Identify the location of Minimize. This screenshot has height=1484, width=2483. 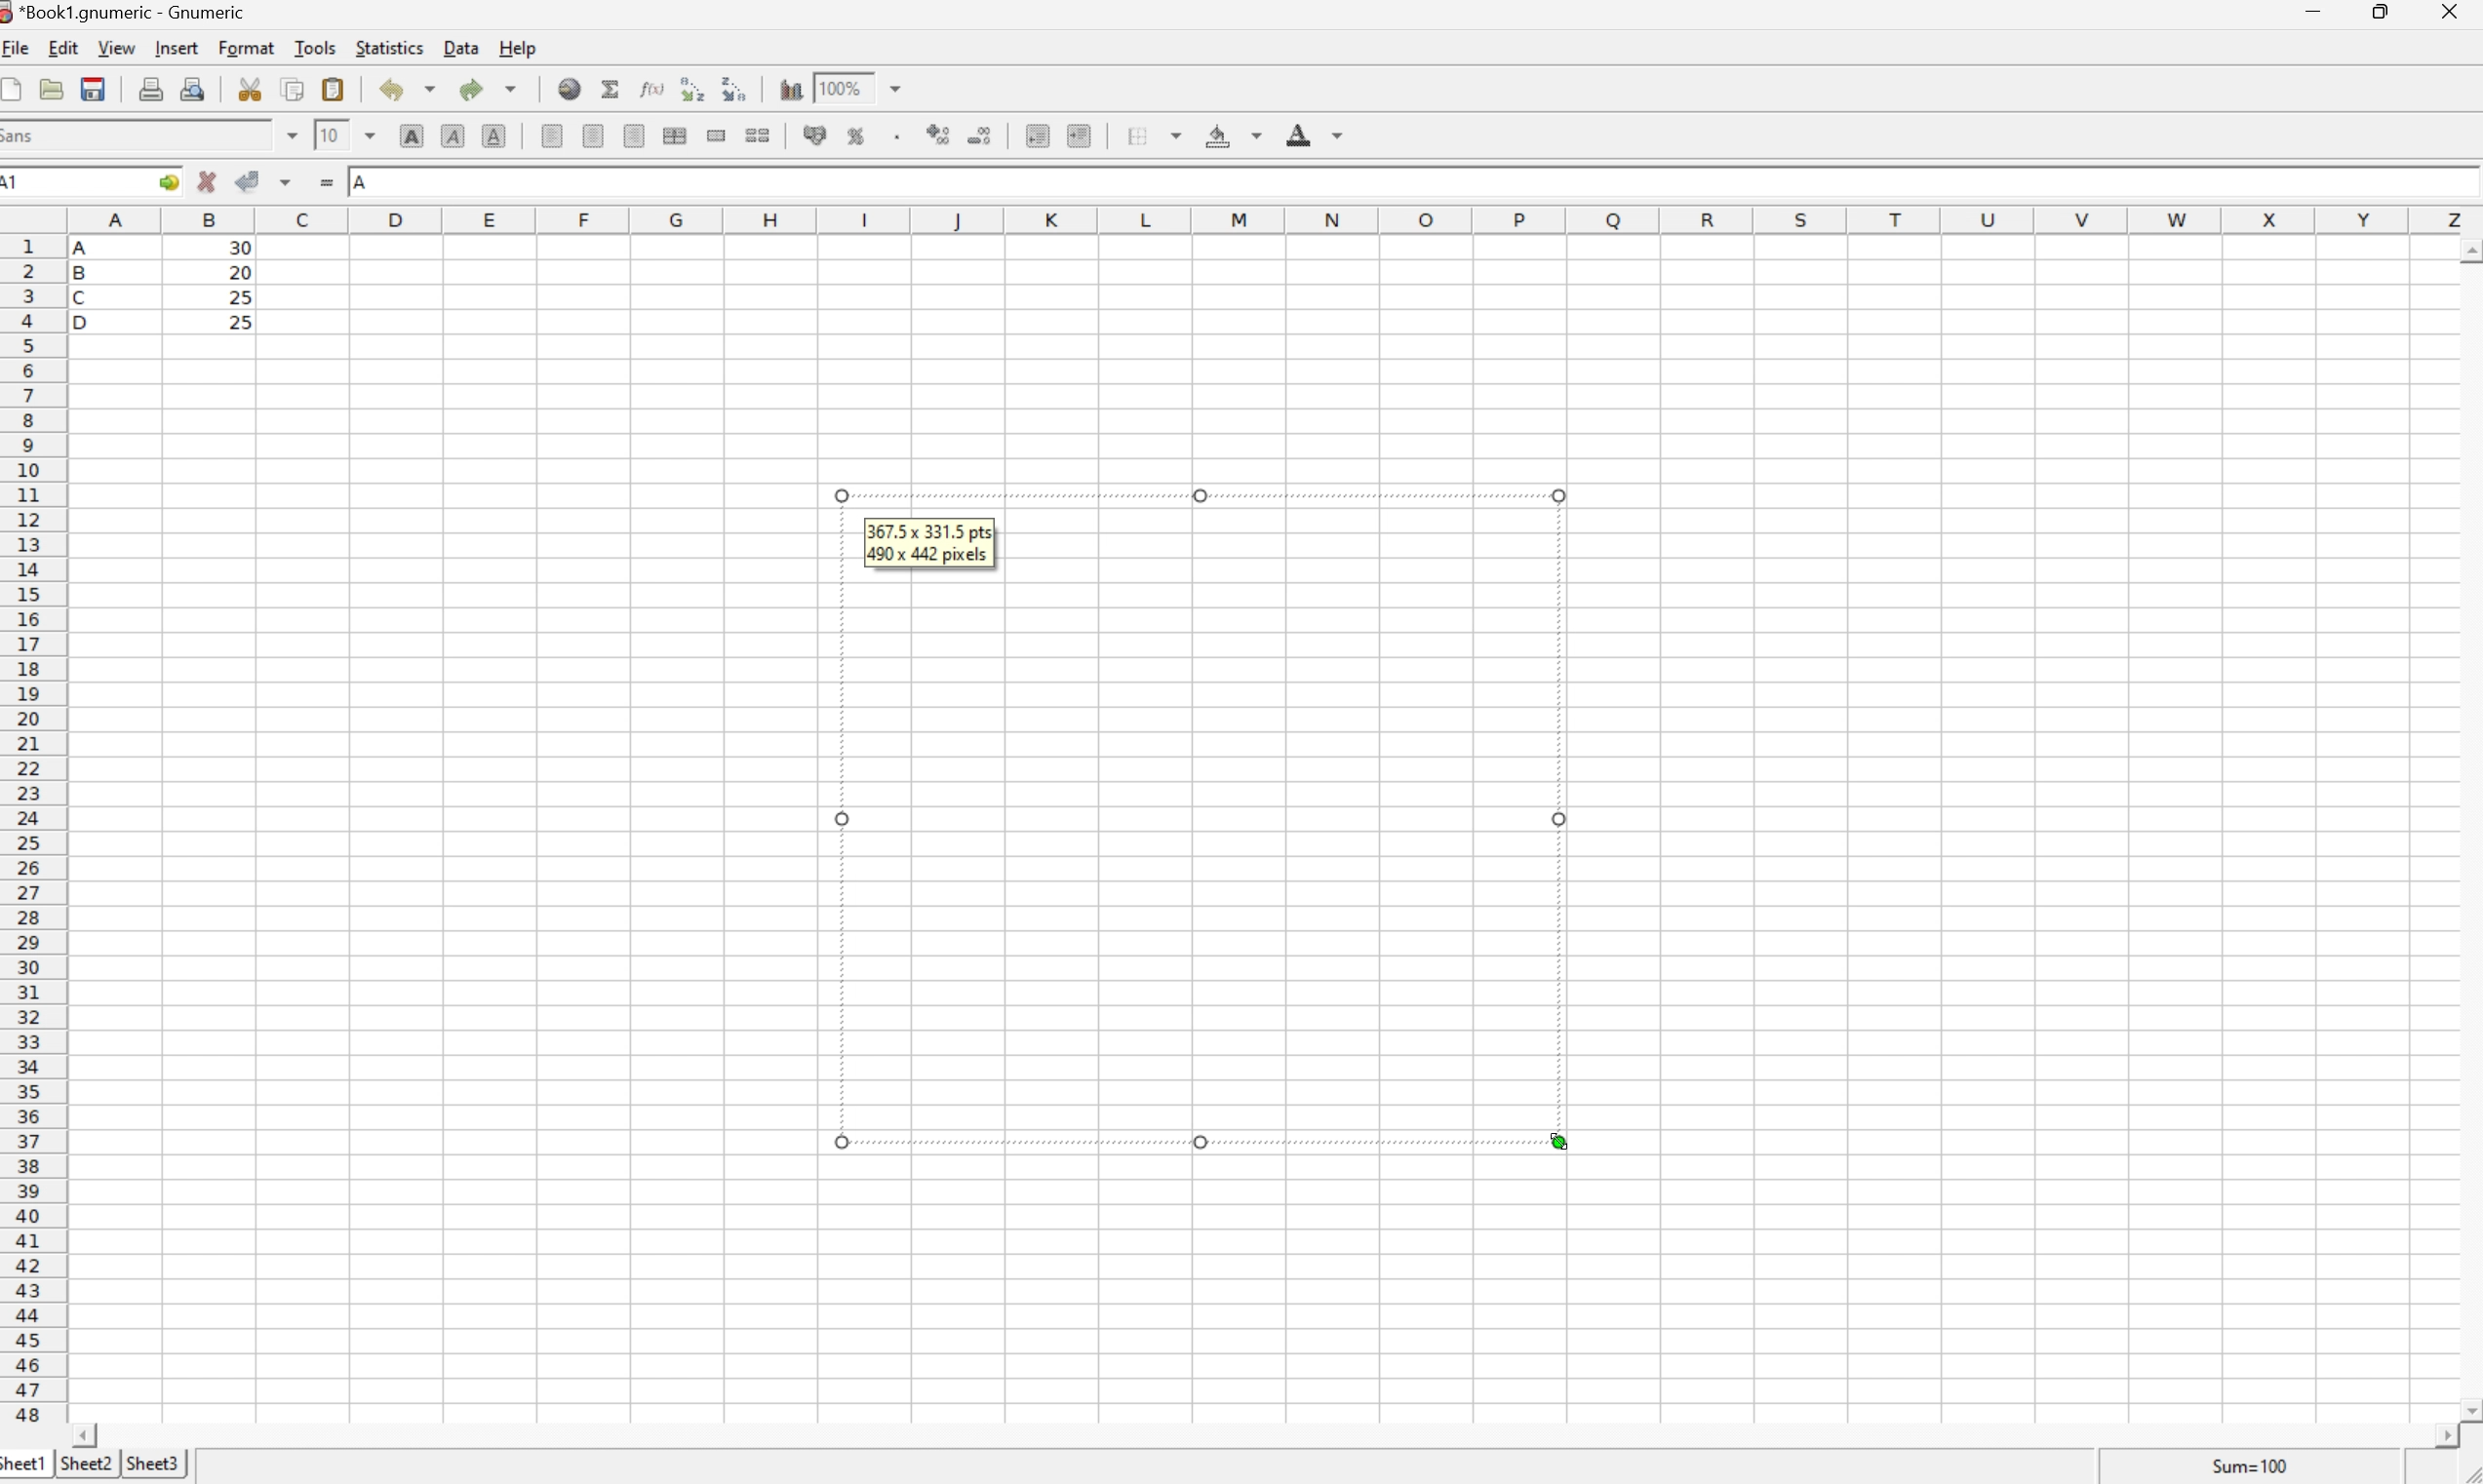
(2314, 11).